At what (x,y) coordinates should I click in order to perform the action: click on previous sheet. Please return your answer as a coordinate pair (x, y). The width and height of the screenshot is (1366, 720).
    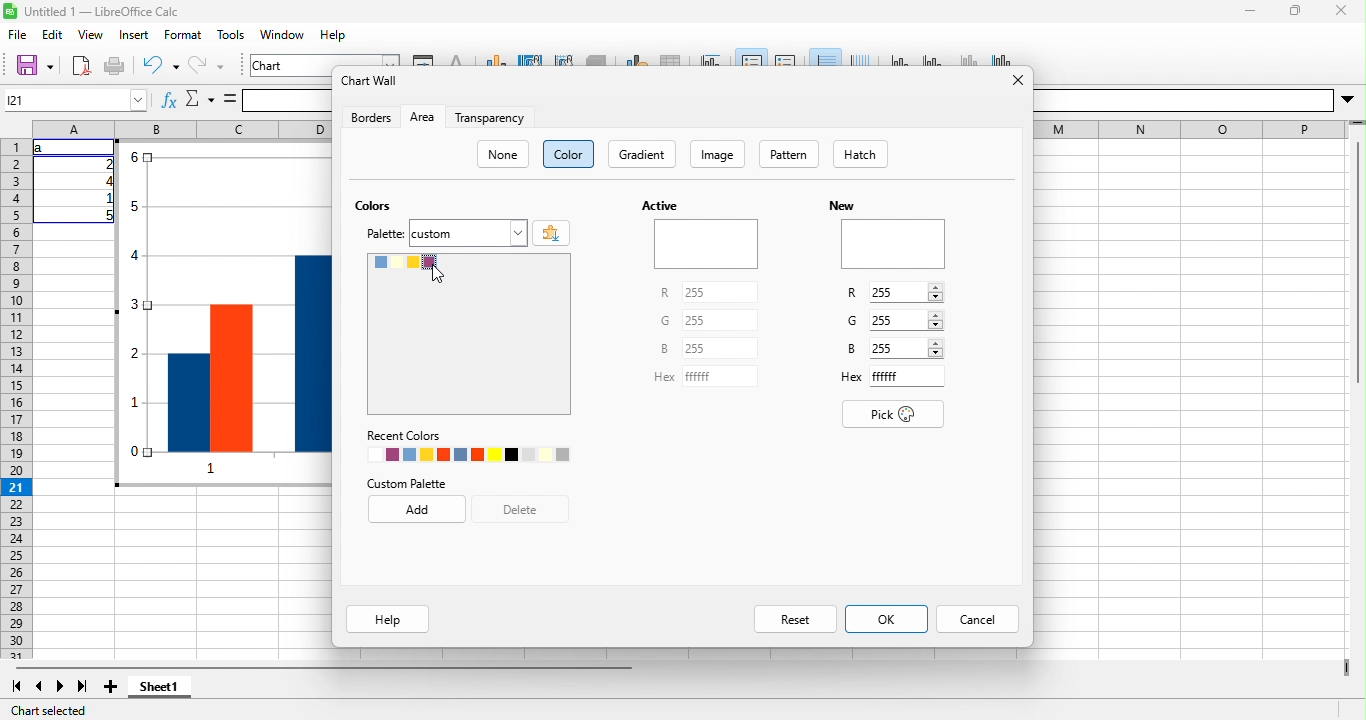
    Looking at the image, I should click on (38, 686).